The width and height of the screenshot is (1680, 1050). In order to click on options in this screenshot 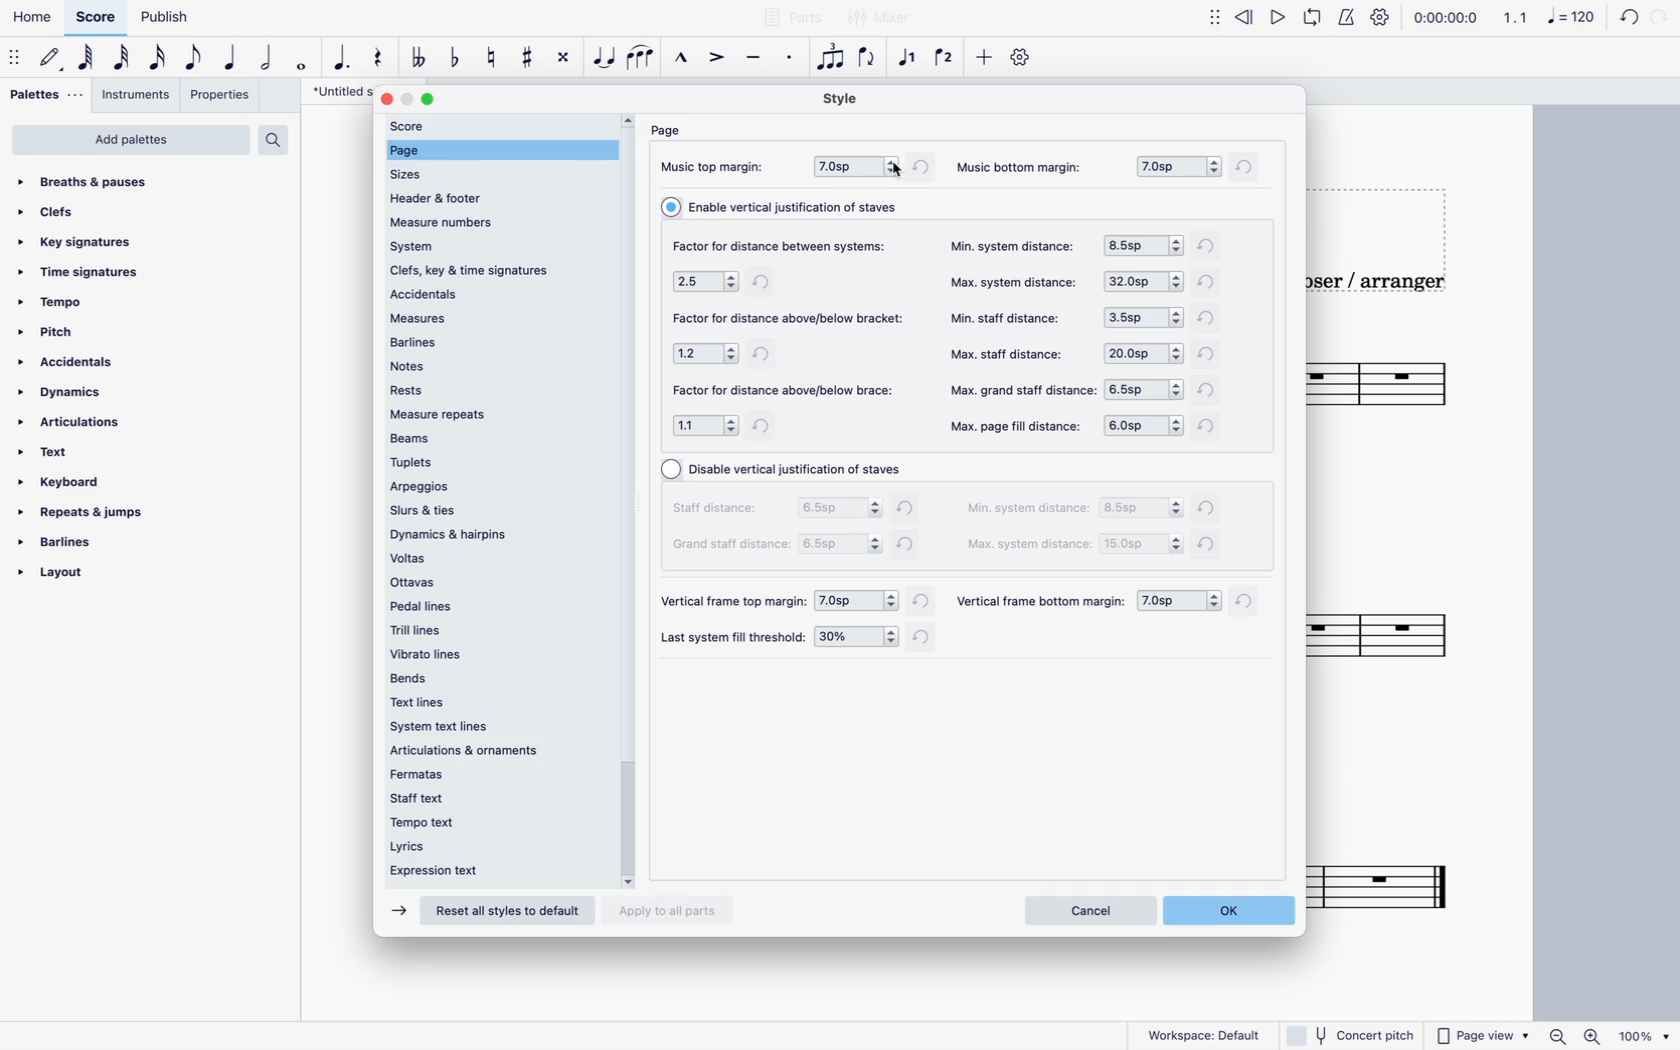, I will do `click(1142, 427)`.